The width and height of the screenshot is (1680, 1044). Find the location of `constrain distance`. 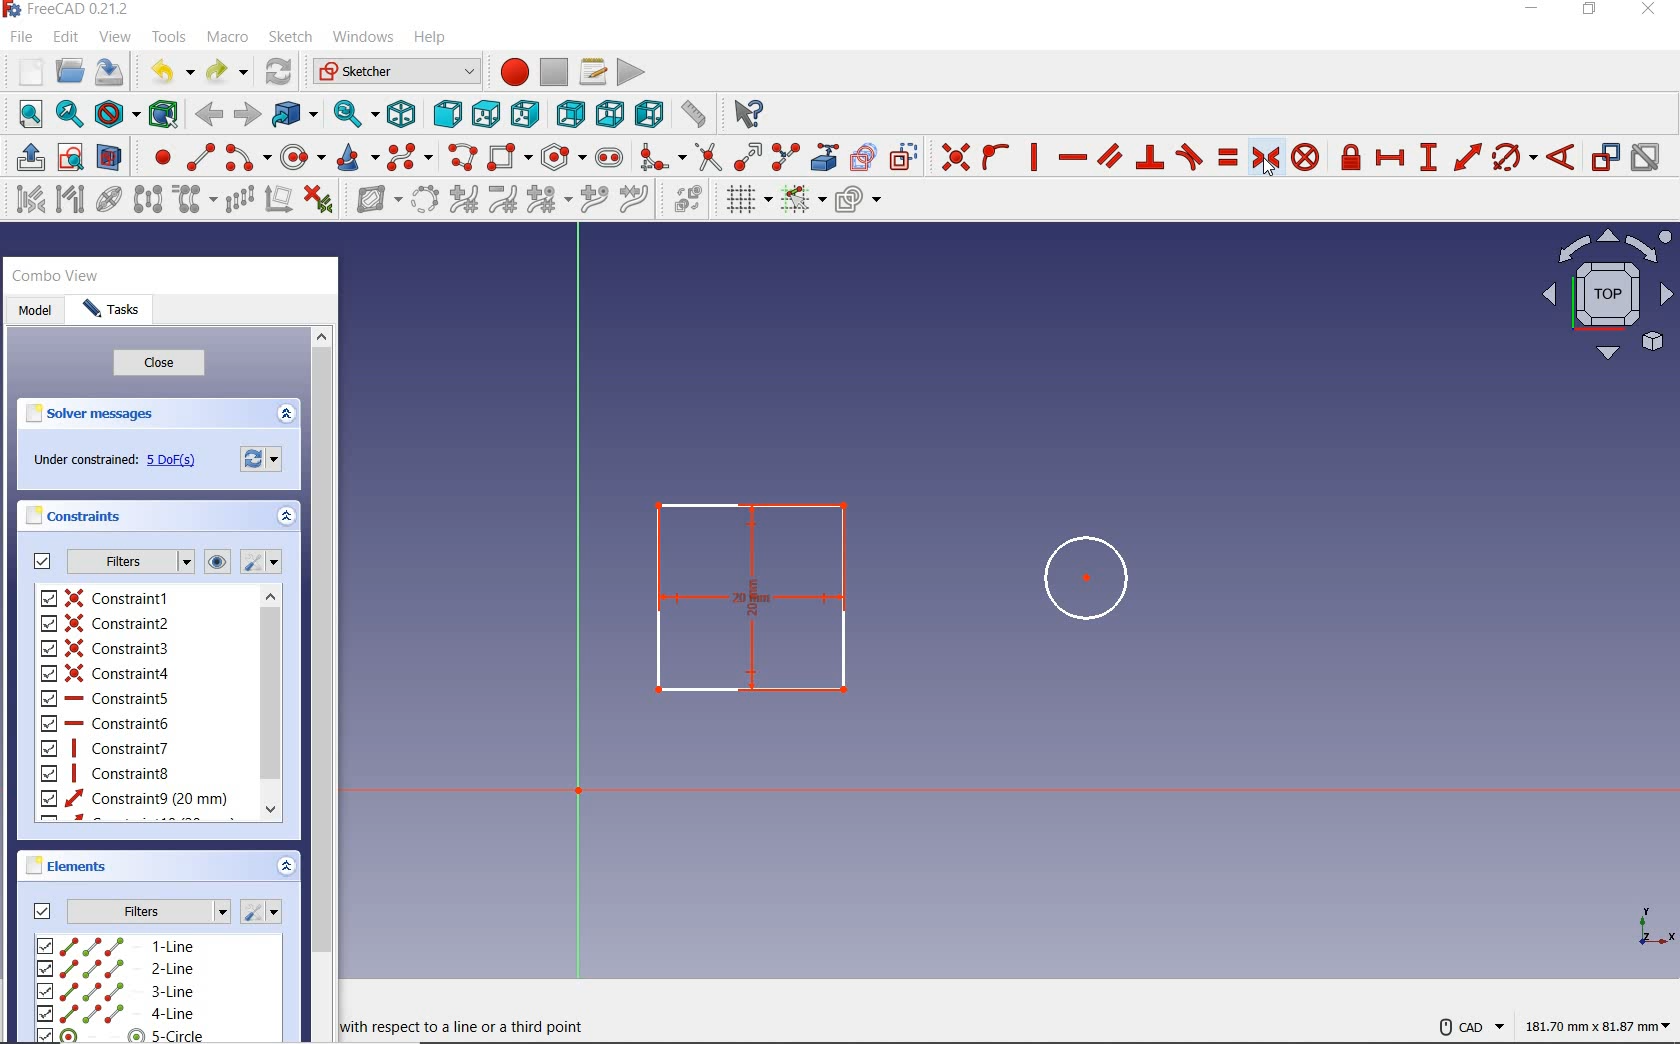

constrain distance is located at coordinates (1465, 157).